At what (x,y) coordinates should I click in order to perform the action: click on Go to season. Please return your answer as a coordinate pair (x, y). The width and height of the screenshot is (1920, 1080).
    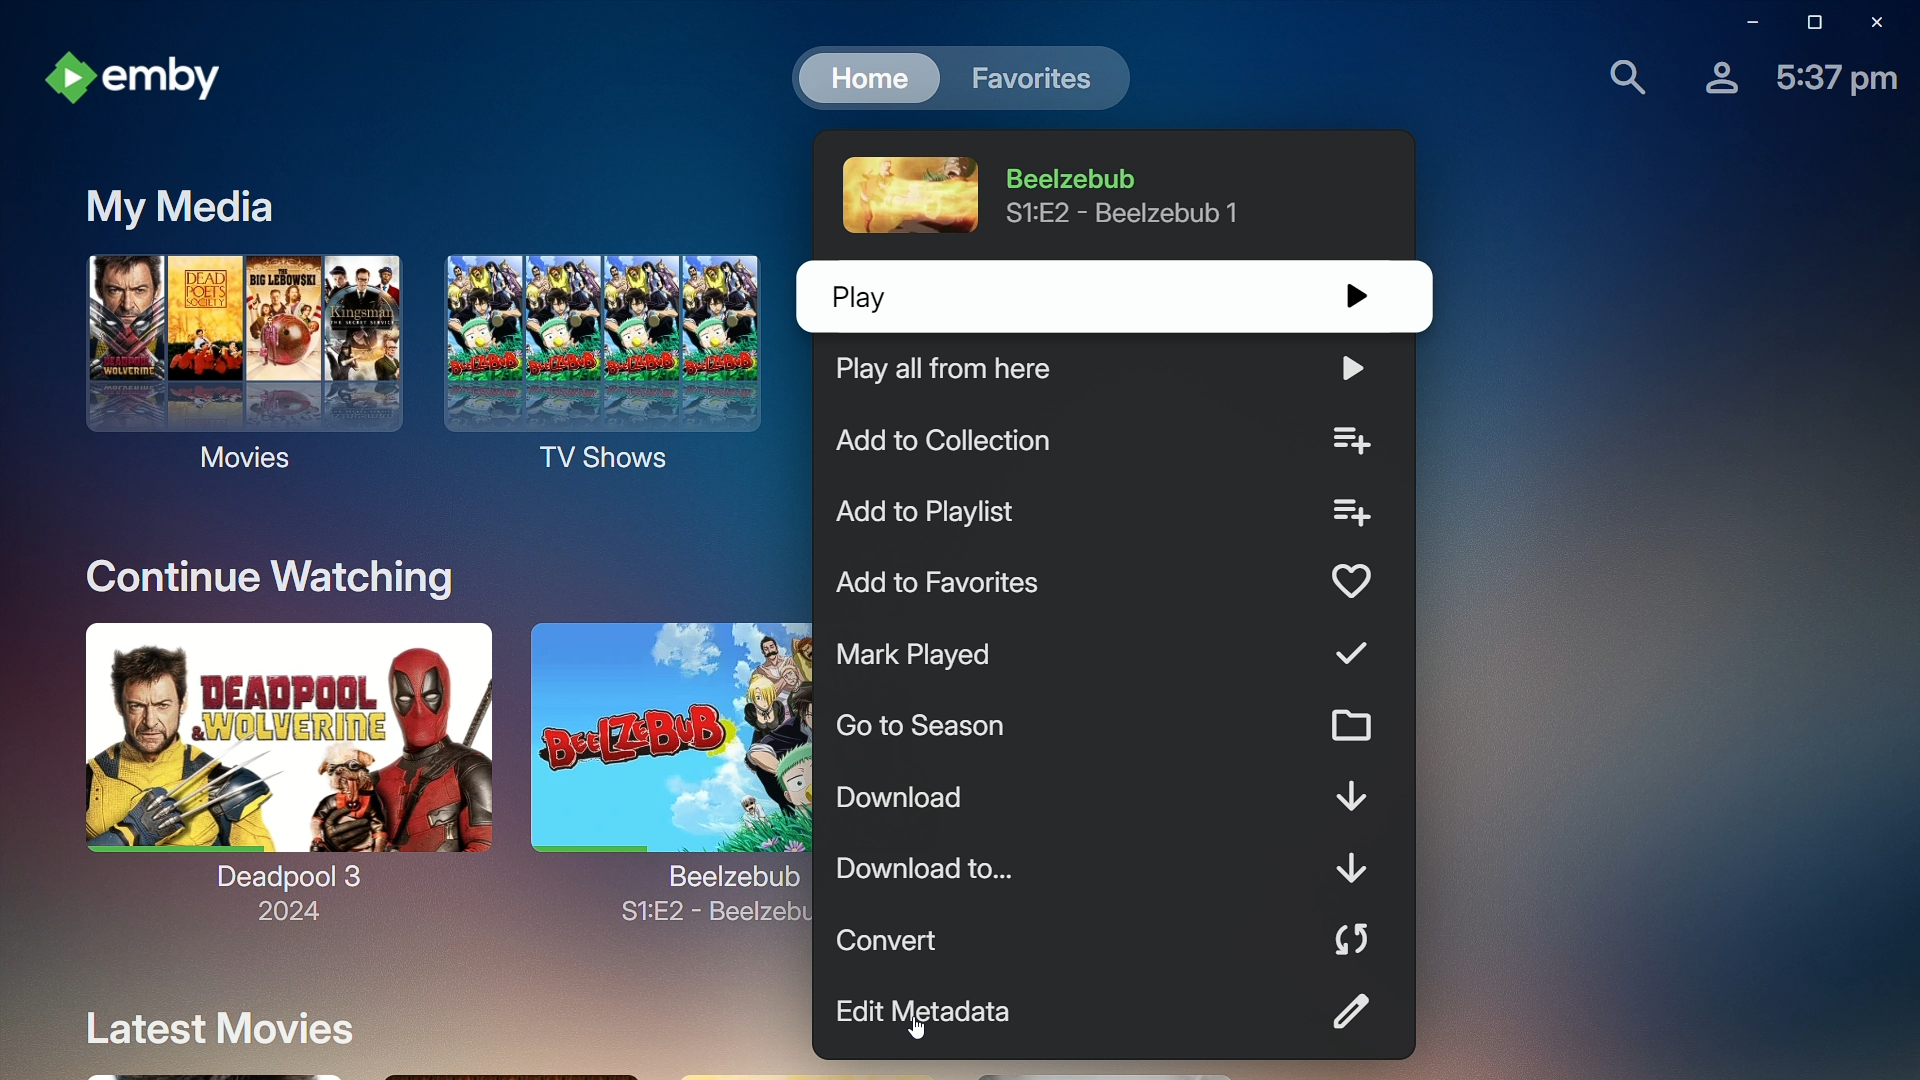
    Looking at the image, I should click on (1106, 726).